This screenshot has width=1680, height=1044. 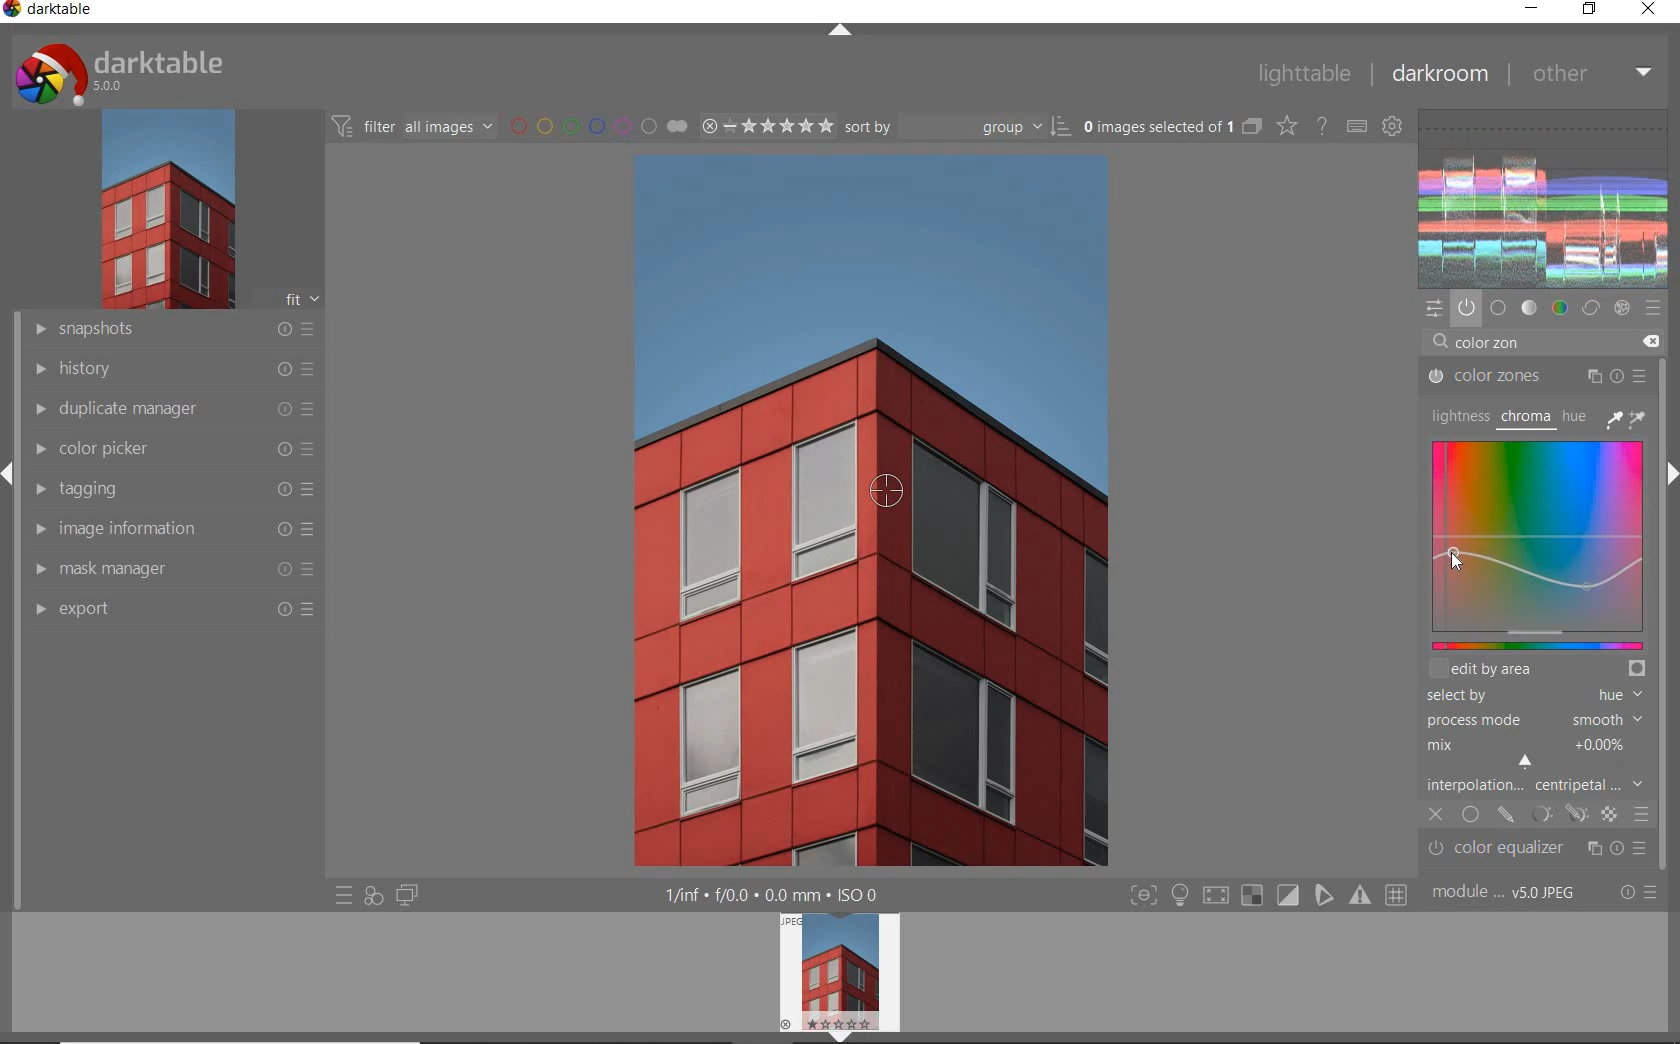 What do you see at coordinates (1289, 895) in the screenshot?
I see `soft proofing` at bounding box center [1289, 895].